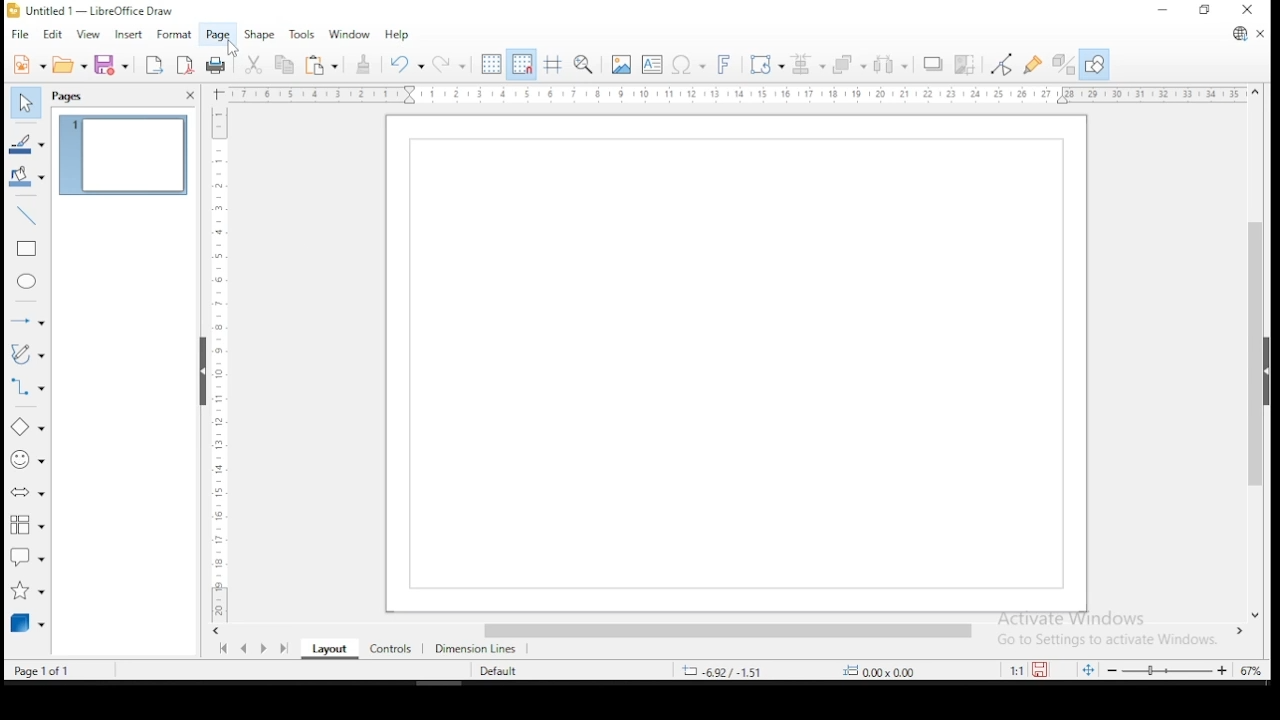 This screenshot has width=1280, height=720. Describe the element at coordinates (322, 67) in the screenshot. I see `paste` at that location.